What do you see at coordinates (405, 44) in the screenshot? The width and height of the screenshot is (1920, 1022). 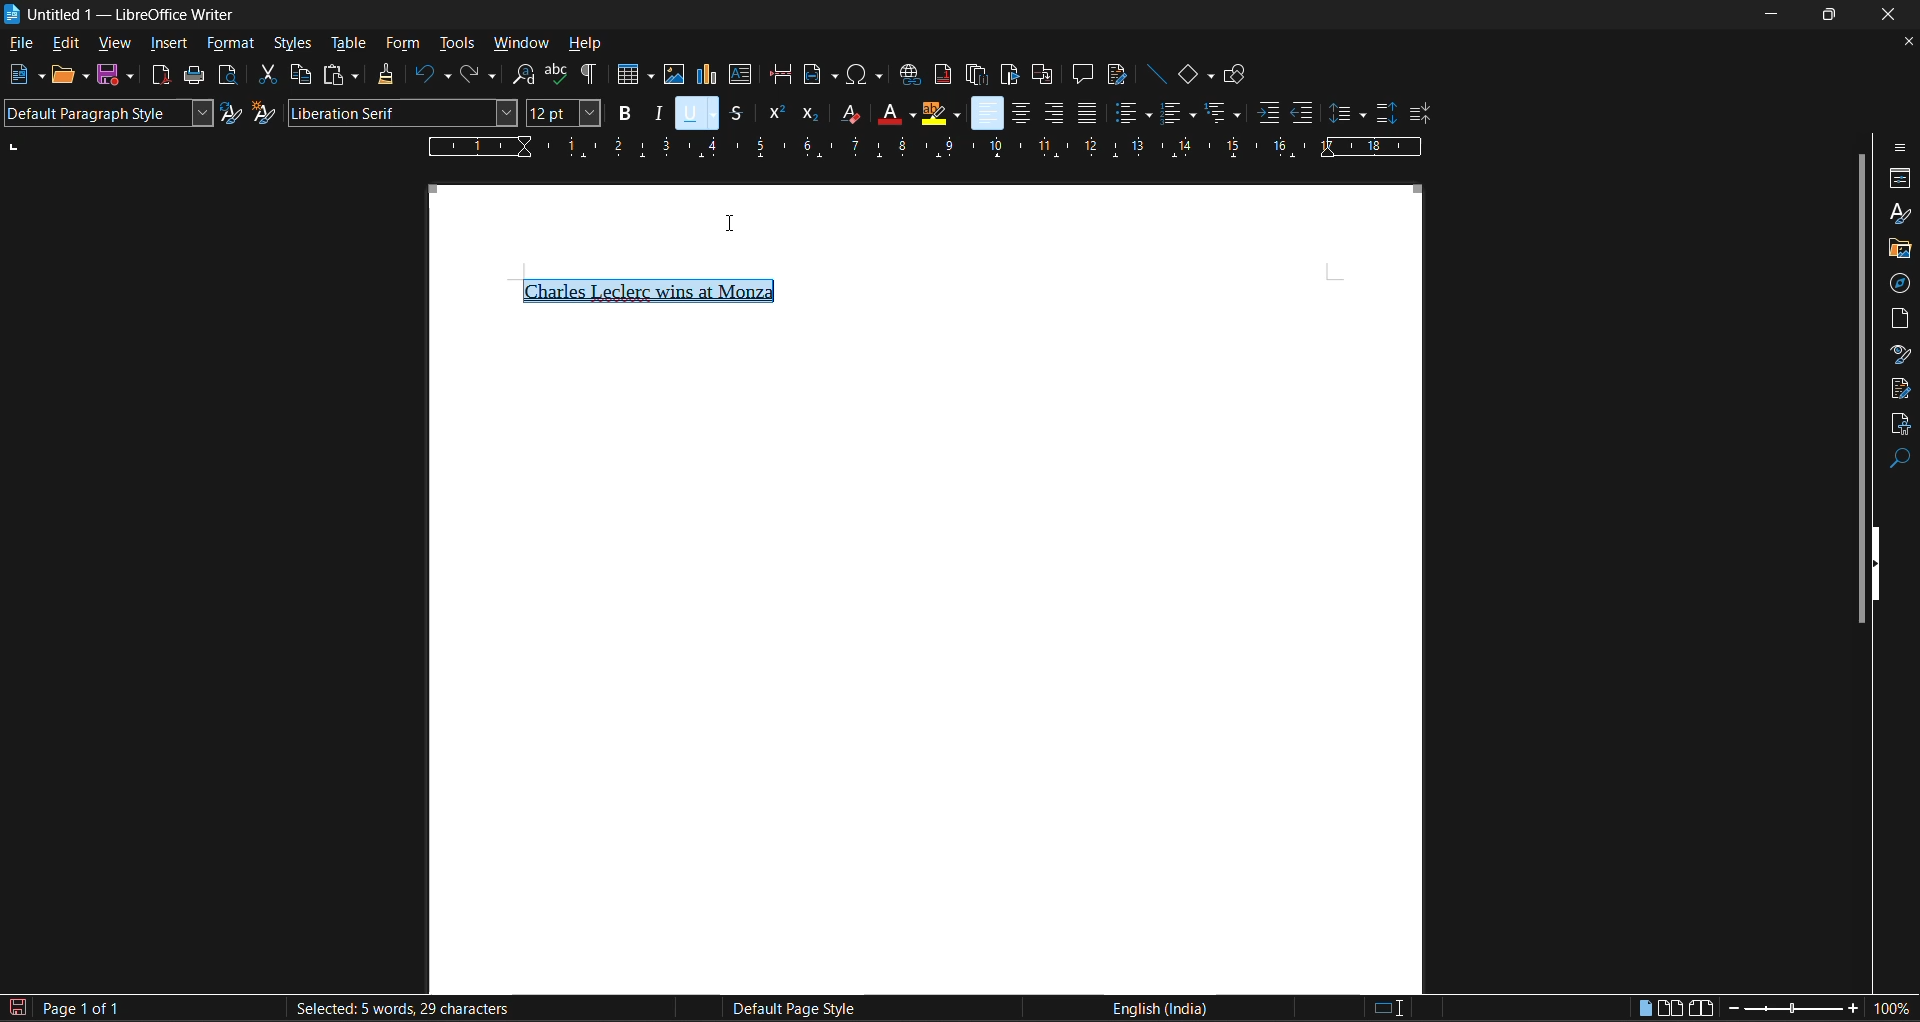 I see `form` at bounding box center [405, 44].